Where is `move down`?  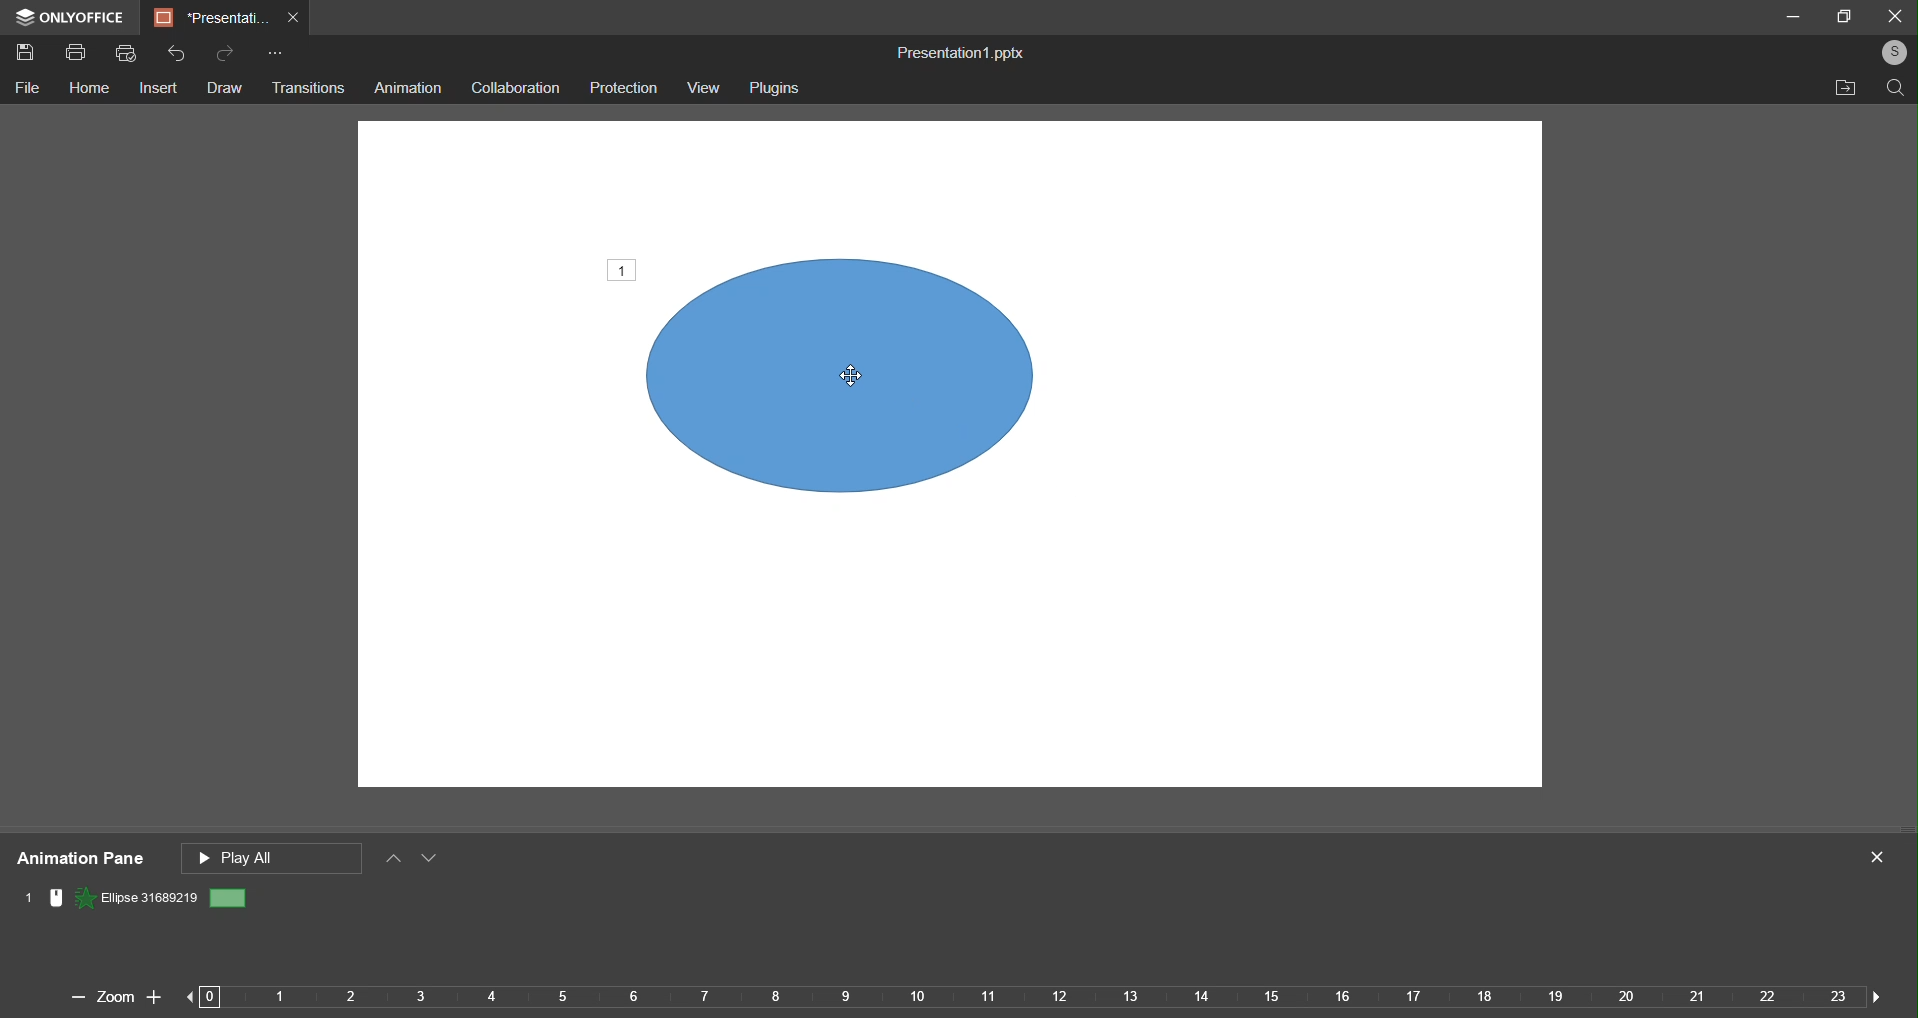 move down is located at coordinates (433, 861).